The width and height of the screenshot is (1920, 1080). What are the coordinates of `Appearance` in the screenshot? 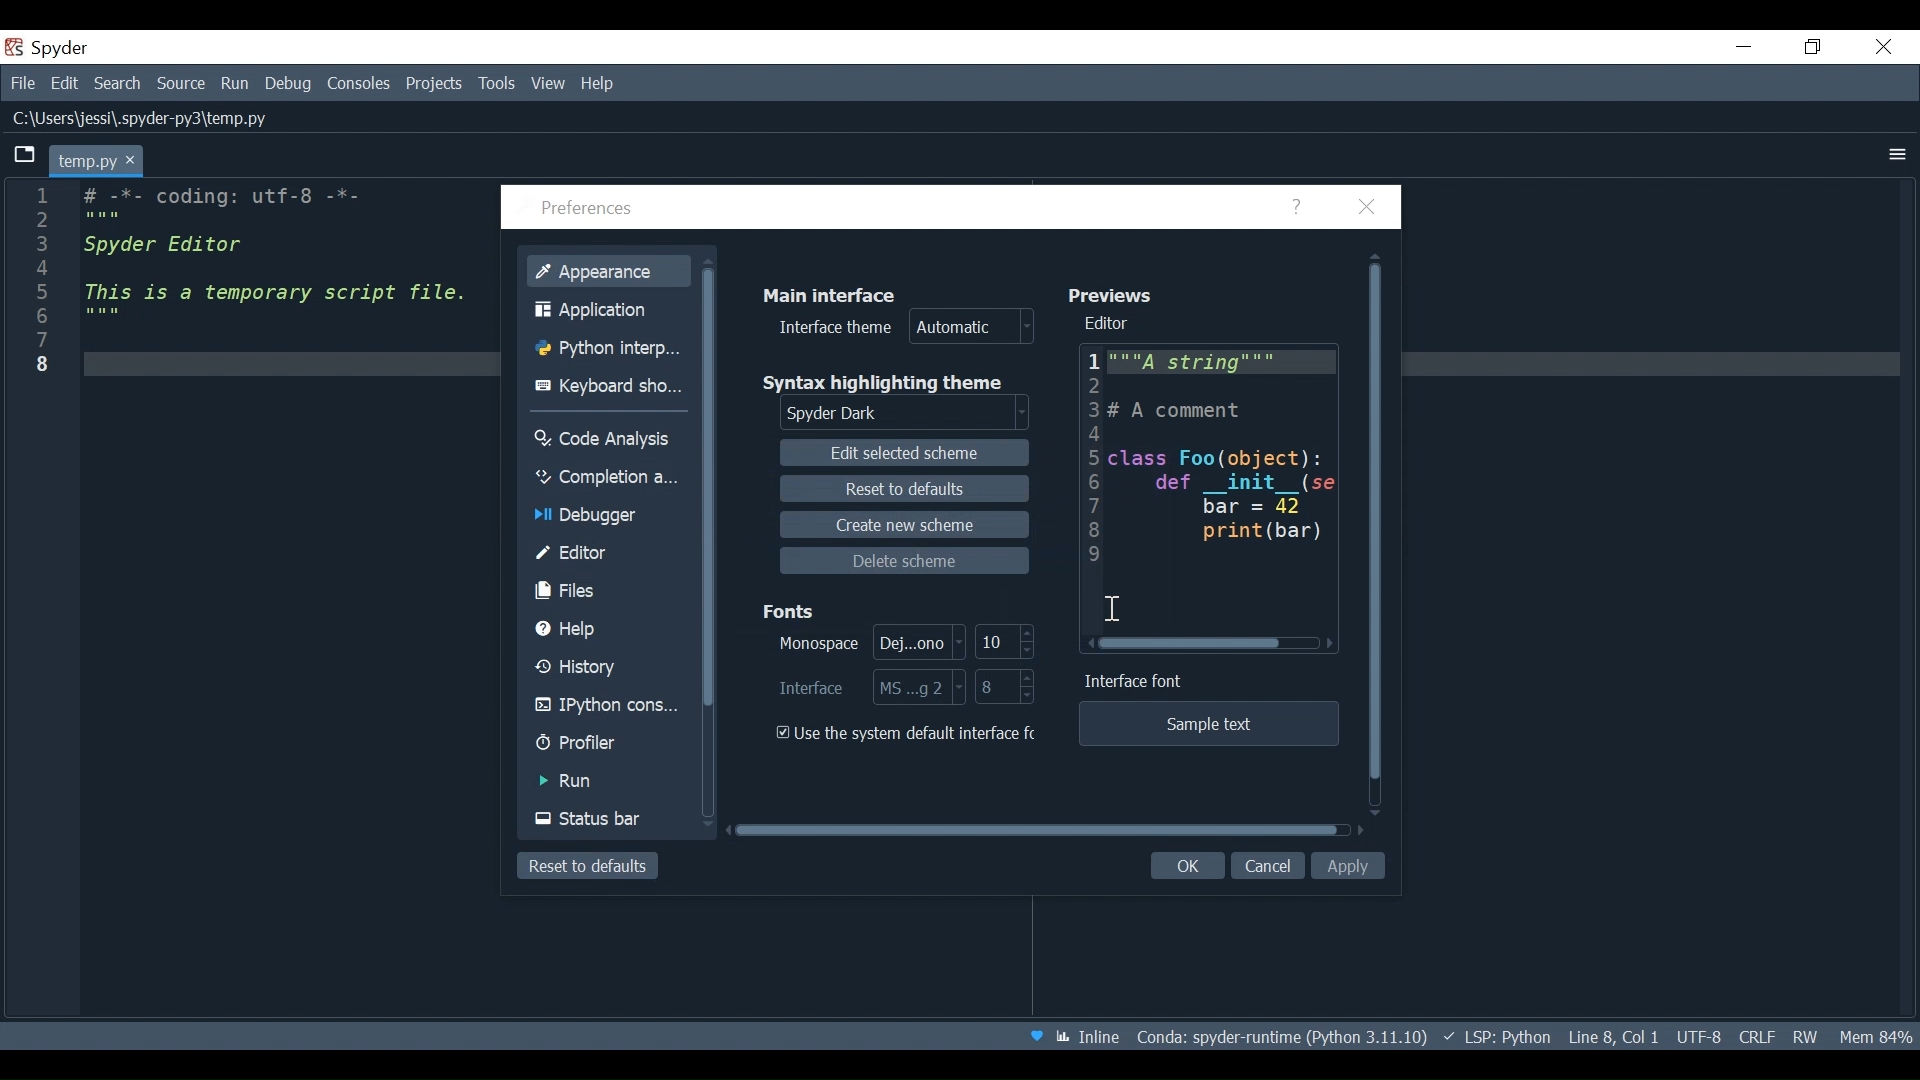 It's located at (610, 269).